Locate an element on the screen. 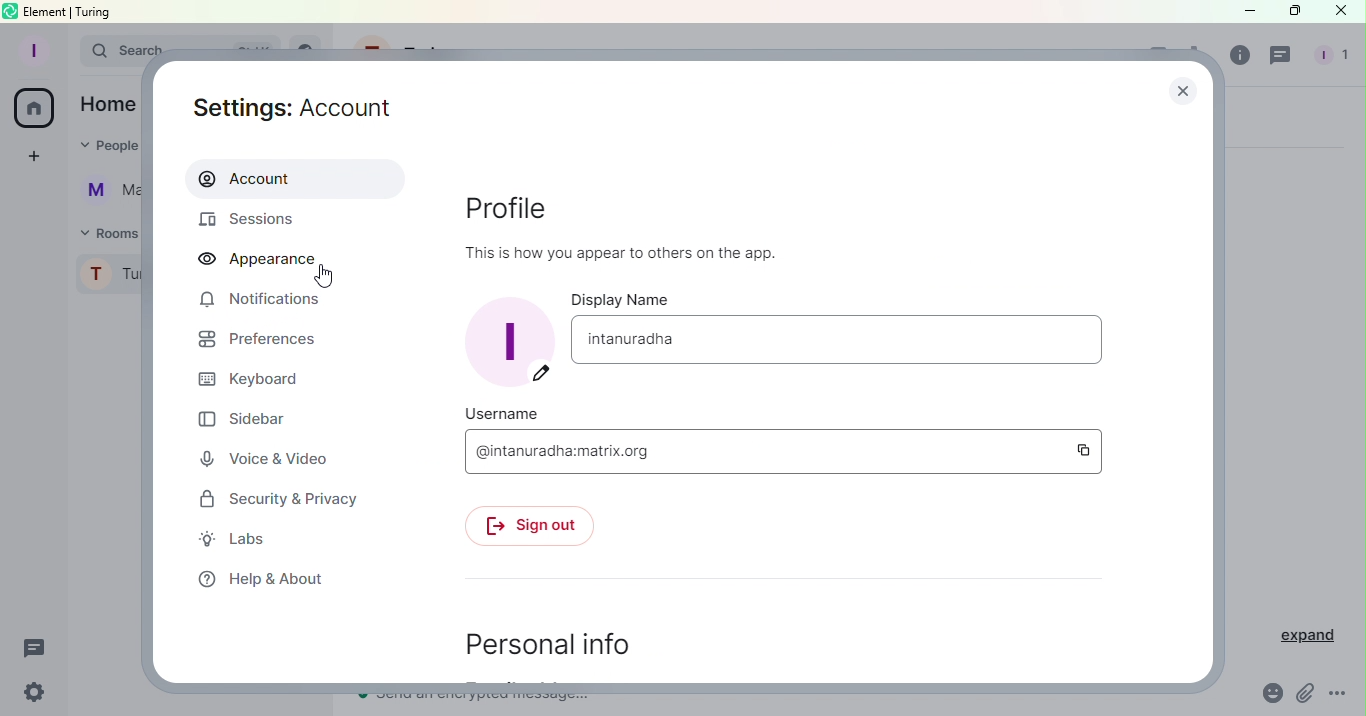 This screenshot has width=1366, height=716. Profile is located at coordinates (29, 49).